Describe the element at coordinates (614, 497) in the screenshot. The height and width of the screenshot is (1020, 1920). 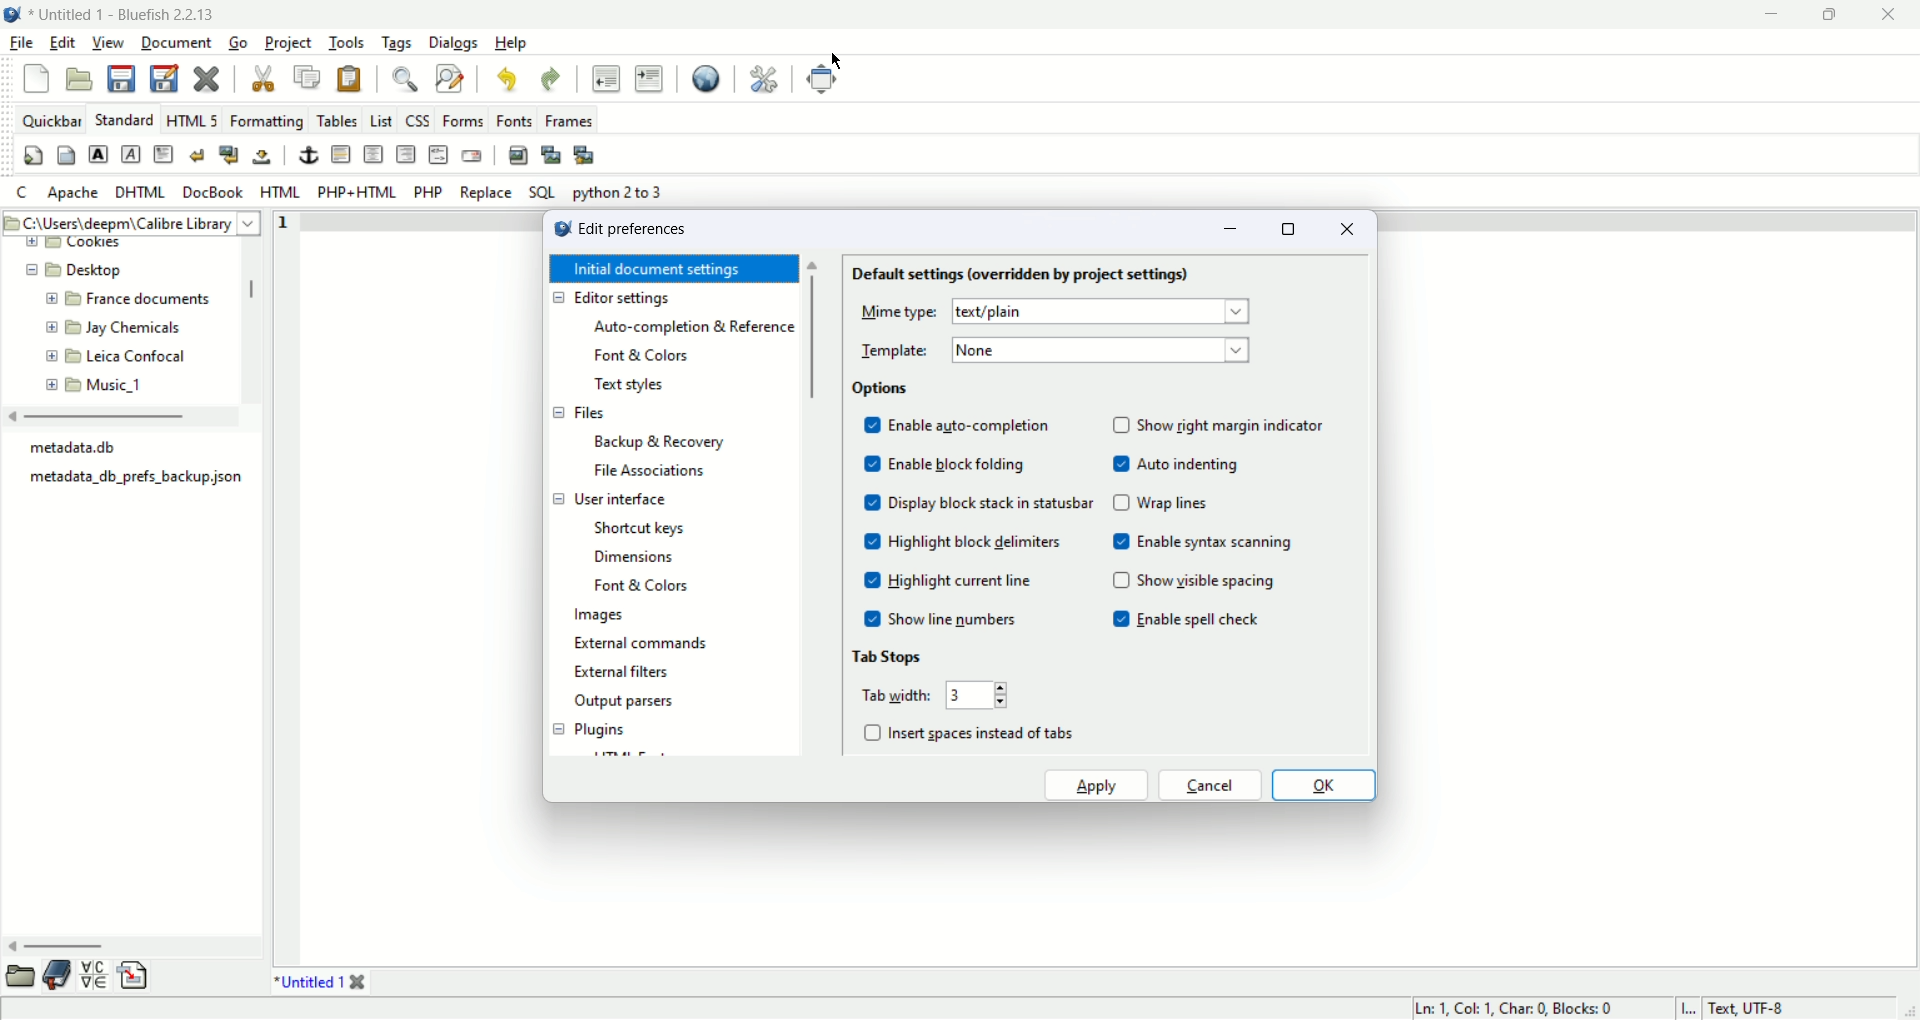
I see `user interface` at that location.